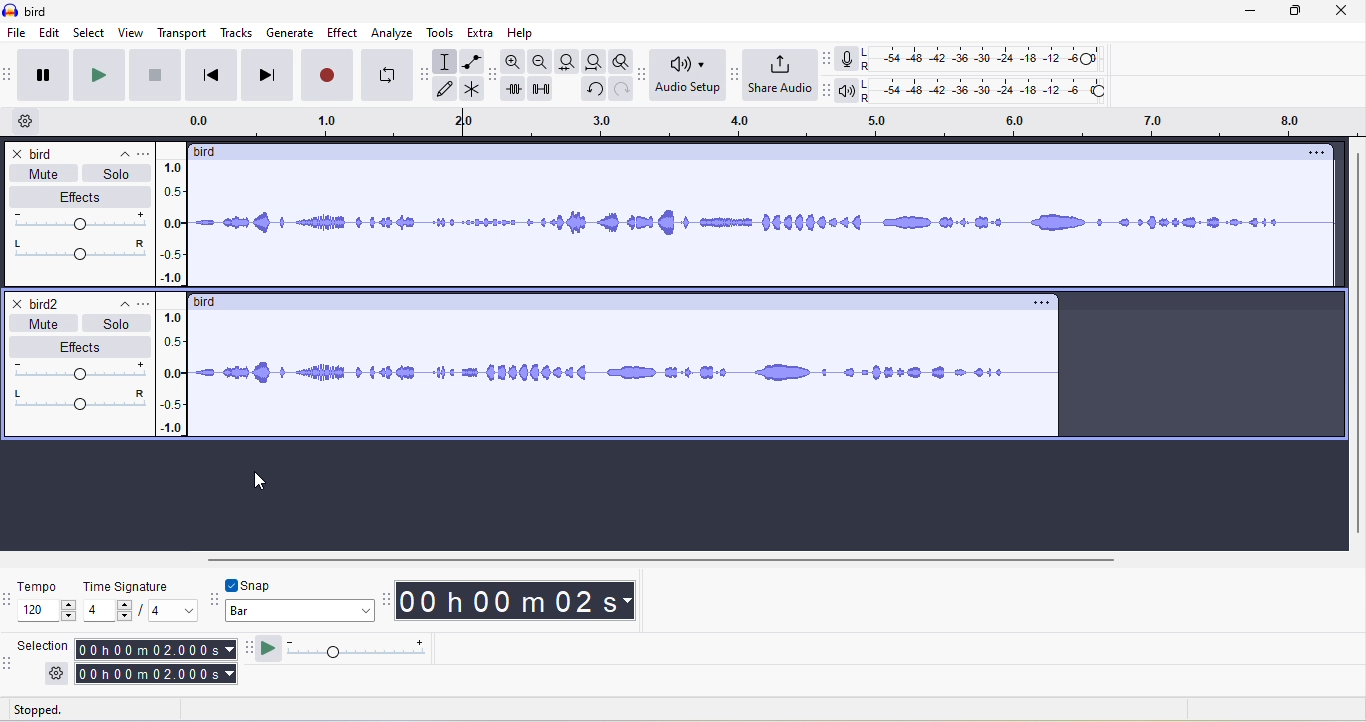 The height and width of the screenshot is (722, 1366). What do you see at coordinates (483, 32) in the screenshot?
I see `extra` at bounding box center [483, 32].